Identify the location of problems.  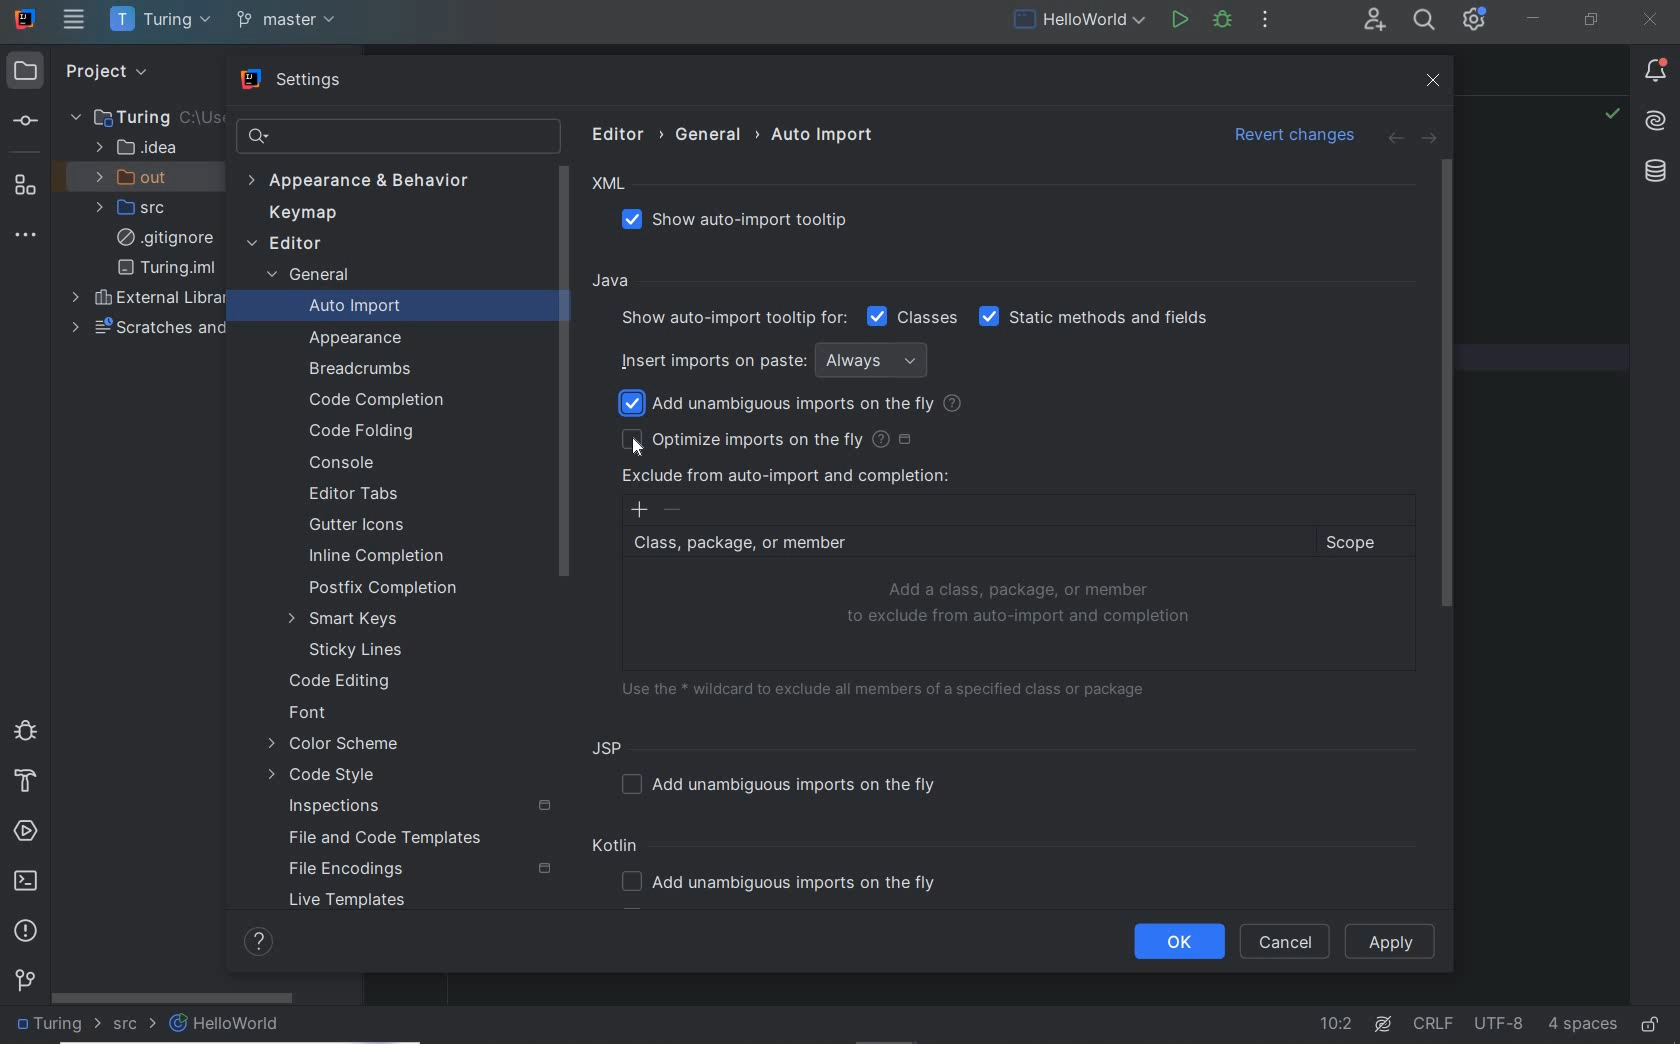
(26, 930).